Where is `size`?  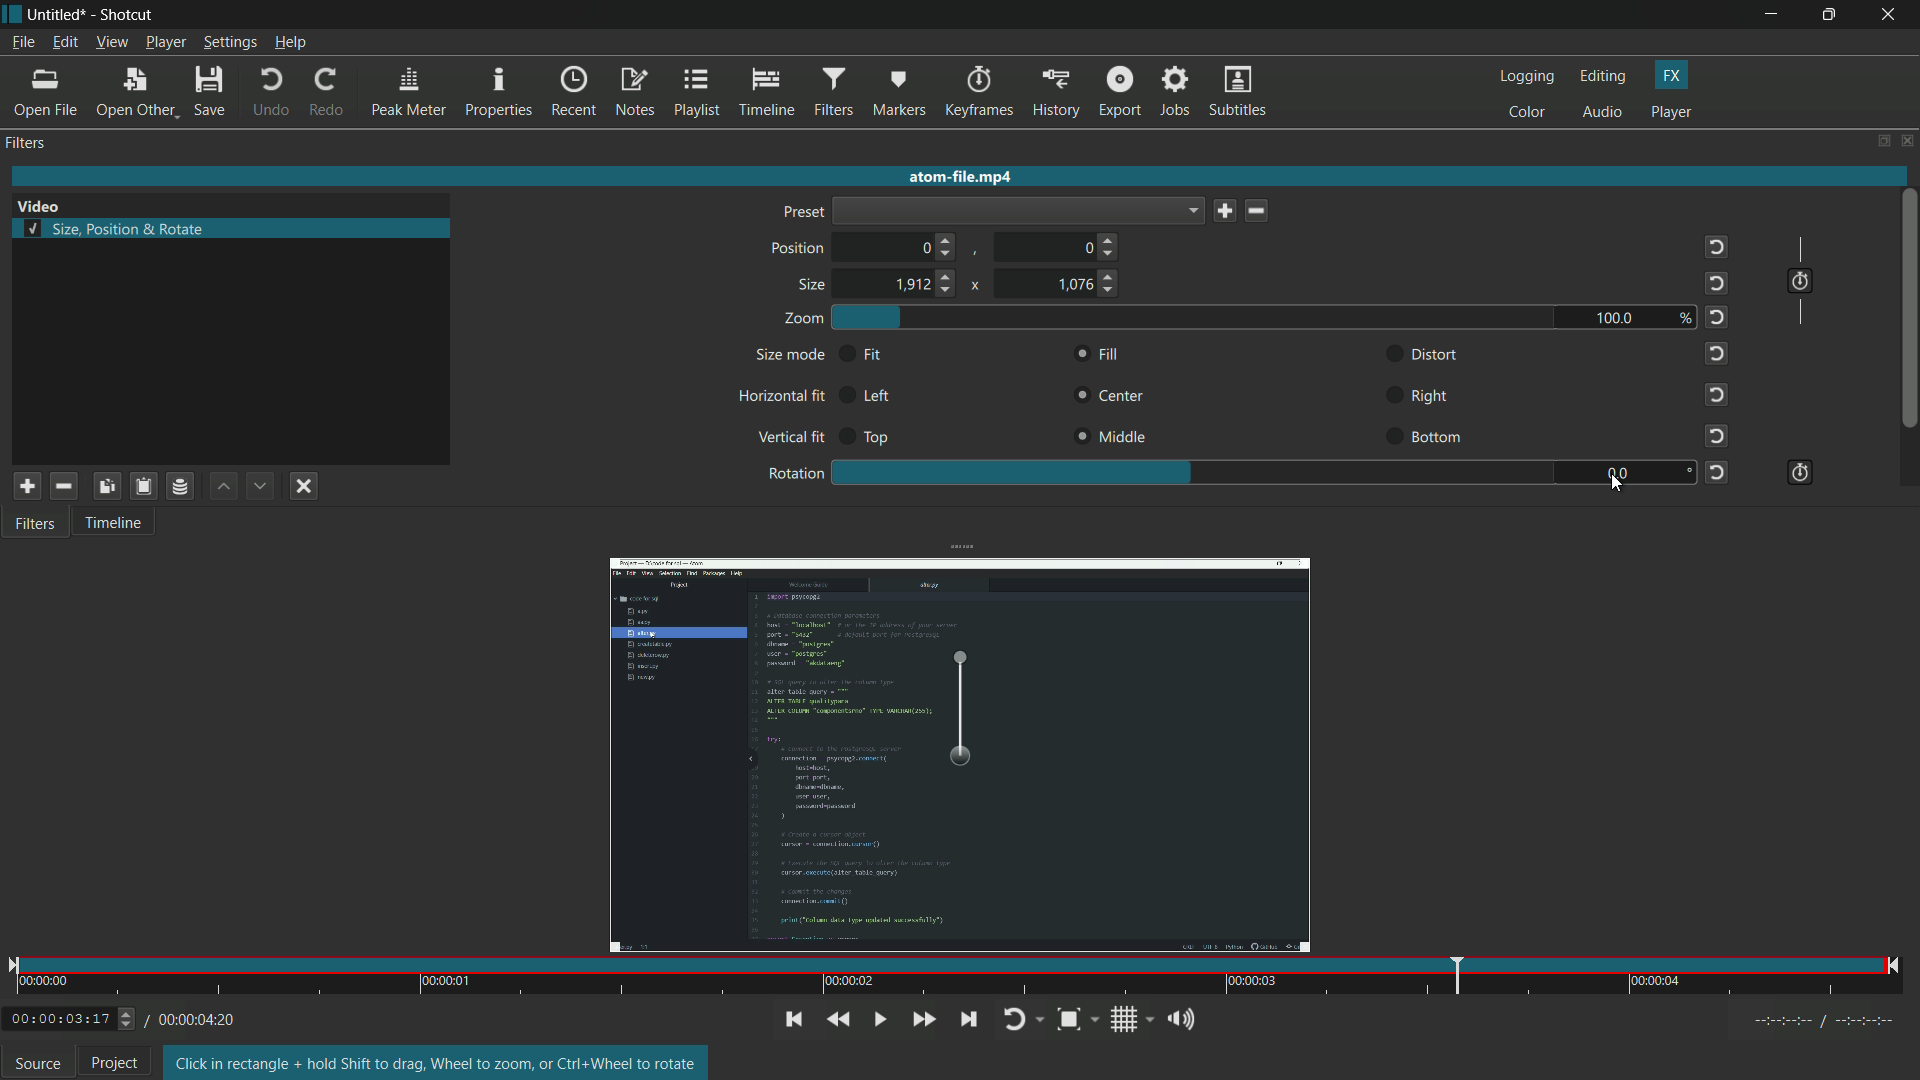 size is located at coordinates (813, 286).